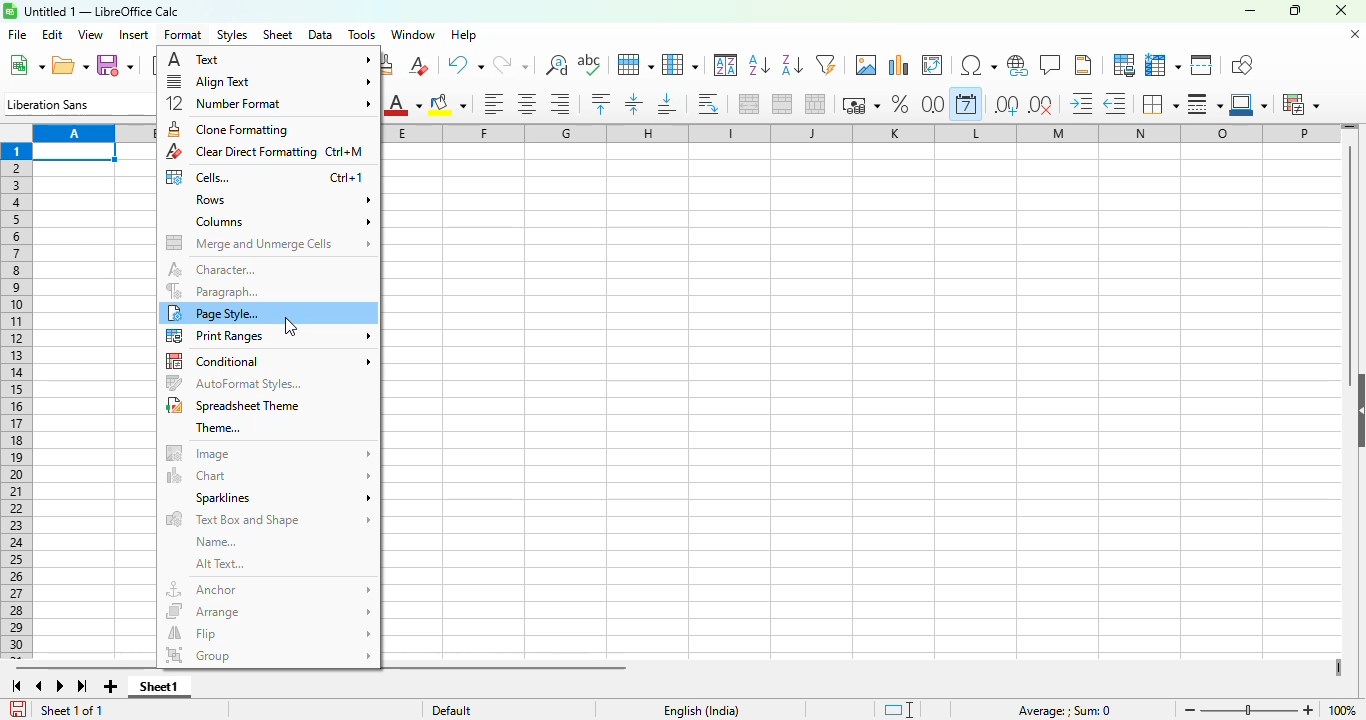  What do you see at coordinates (70, 66) in the screenshot?
I see `open` at bounding box center [70, 66].